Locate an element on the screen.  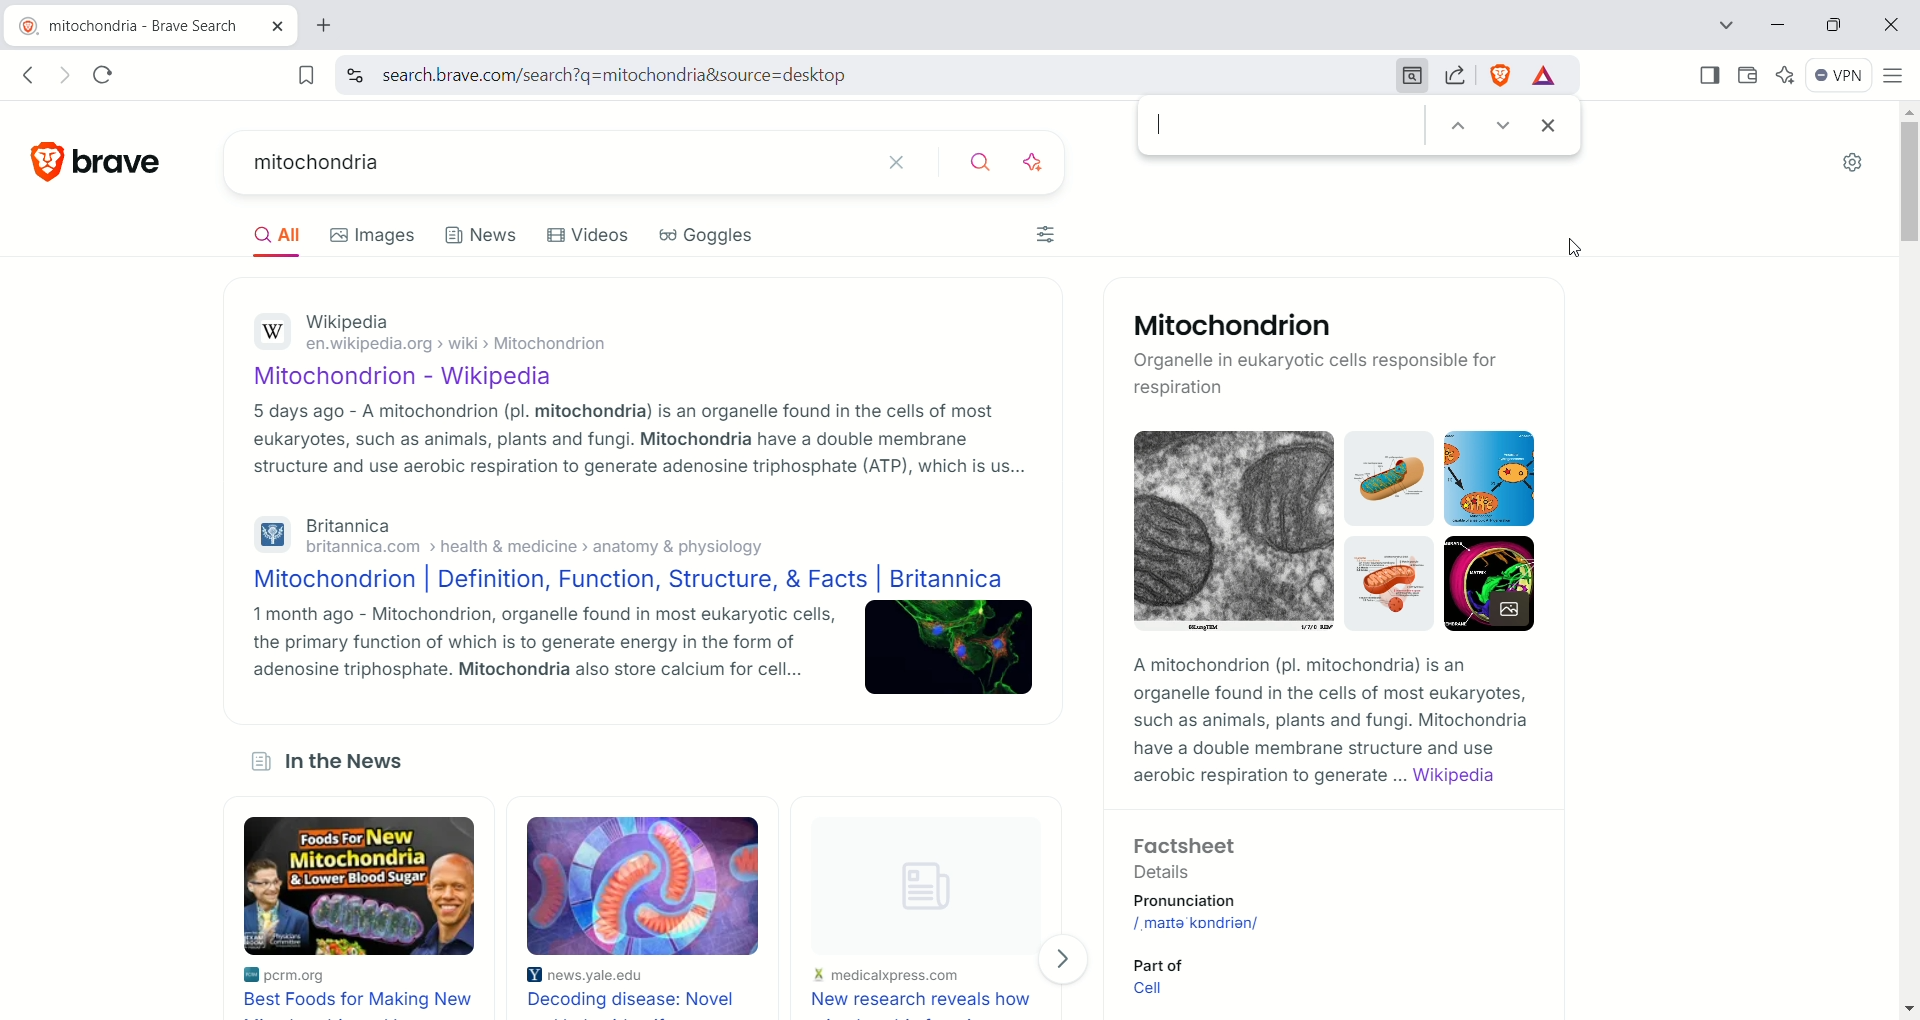
bookmark is located at coordinates (308, 76).